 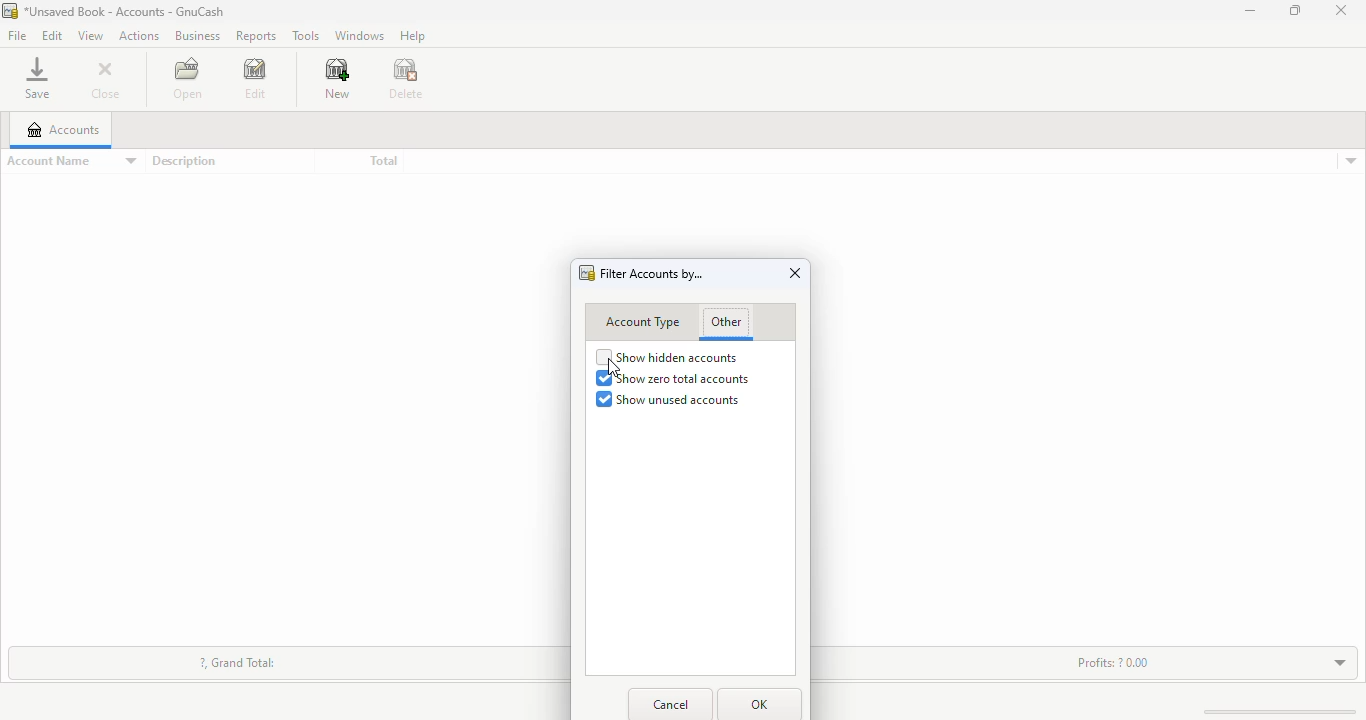 What do you see at coordinates (337, 79) in the screenshot?
I see `new` at bounding box center [337, 79].